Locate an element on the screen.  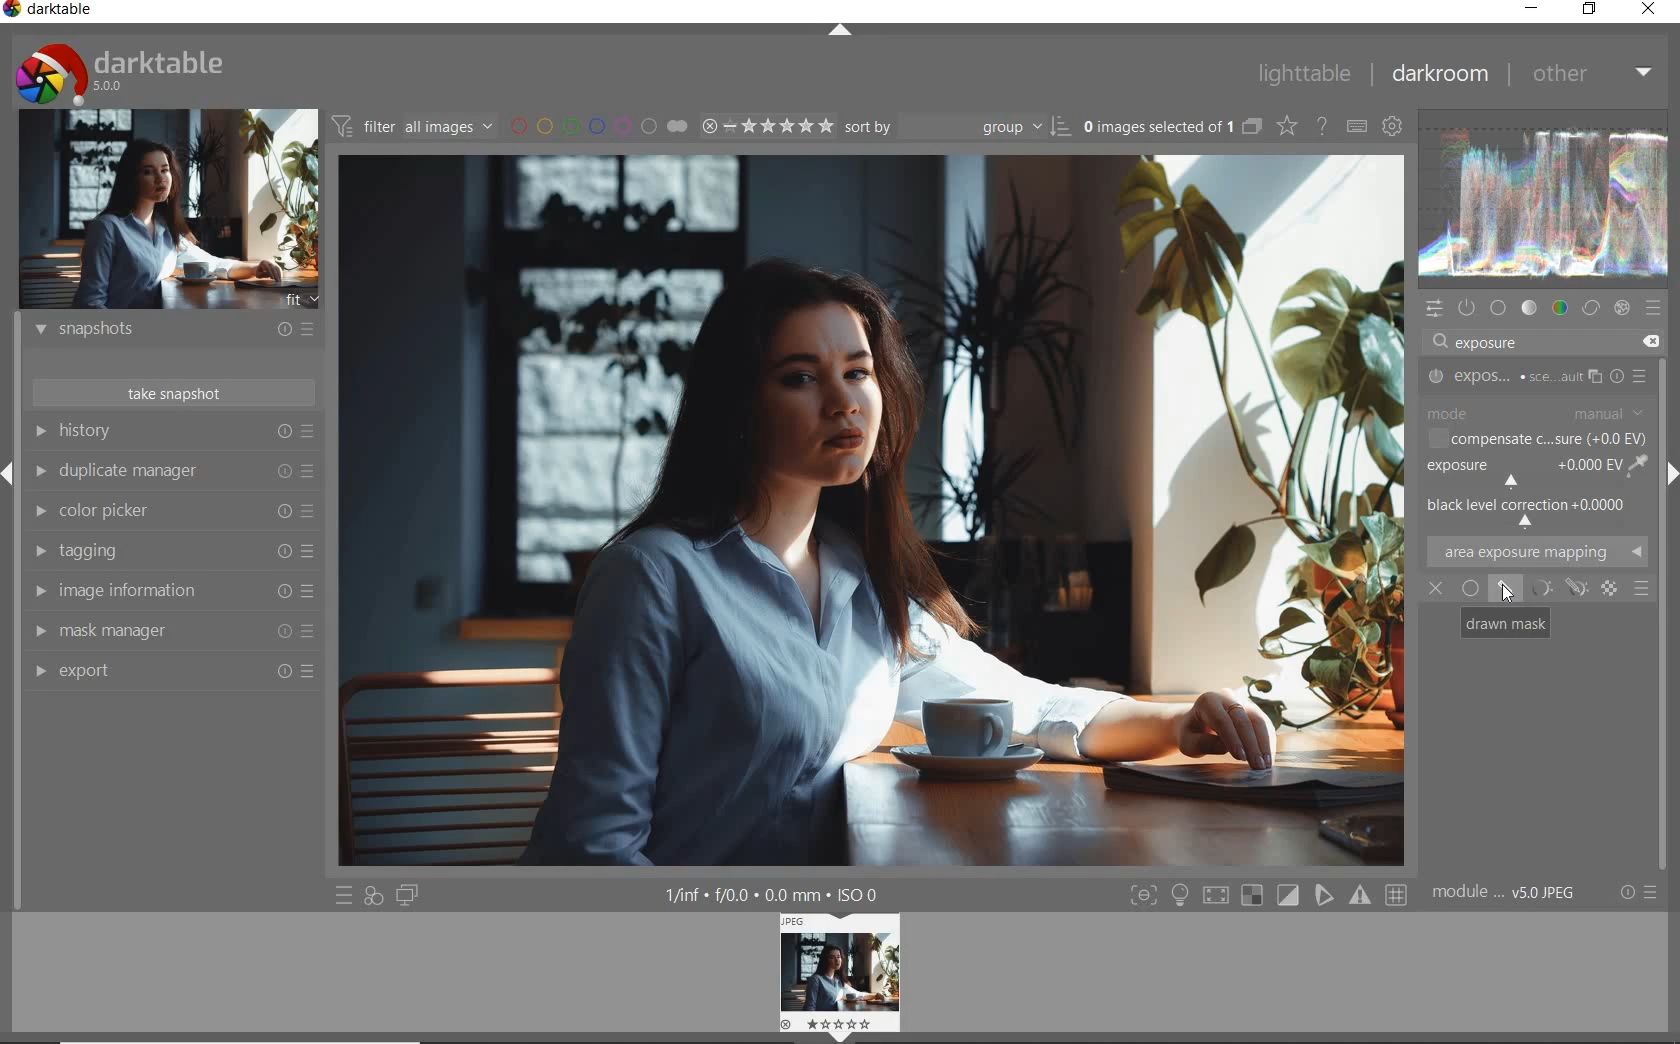
quick access to presets is located at coordinates (345, 894).